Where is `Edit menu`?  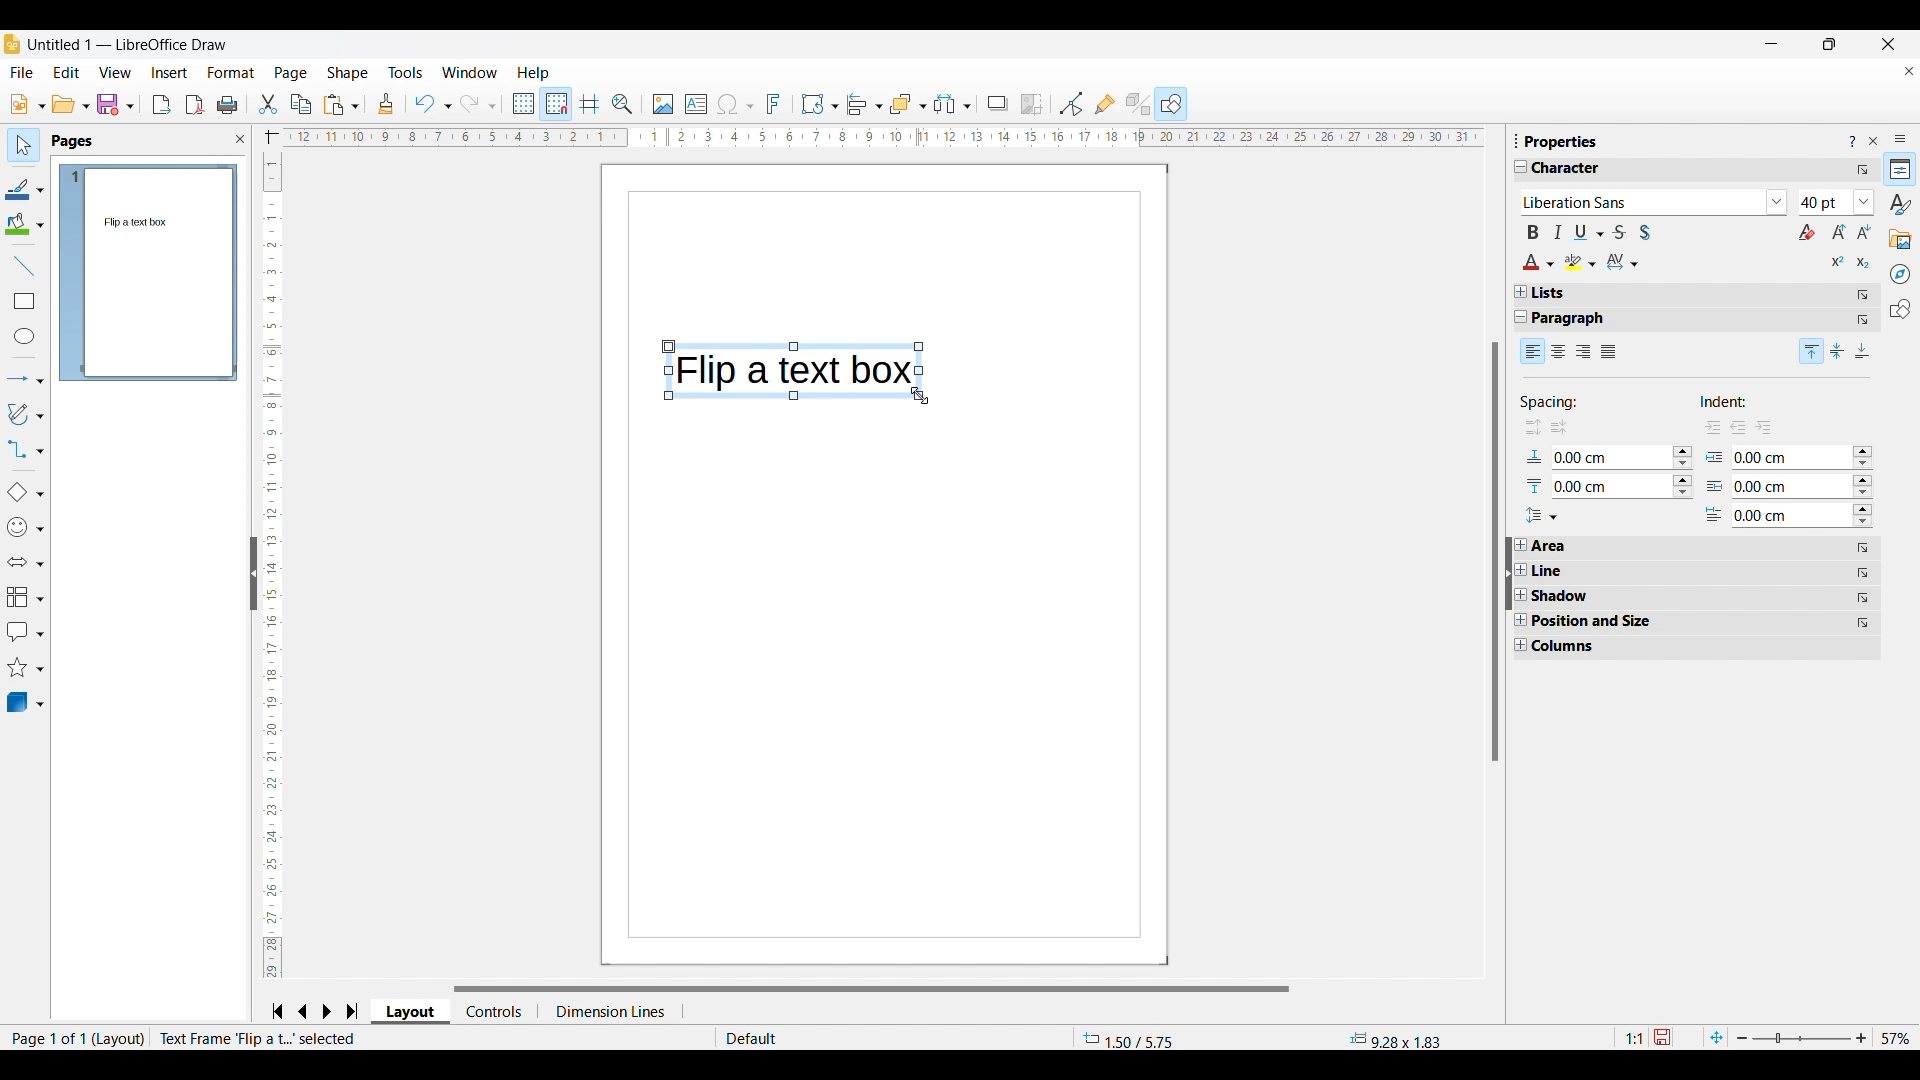 Edit menu is located at coordinates (67, 73).